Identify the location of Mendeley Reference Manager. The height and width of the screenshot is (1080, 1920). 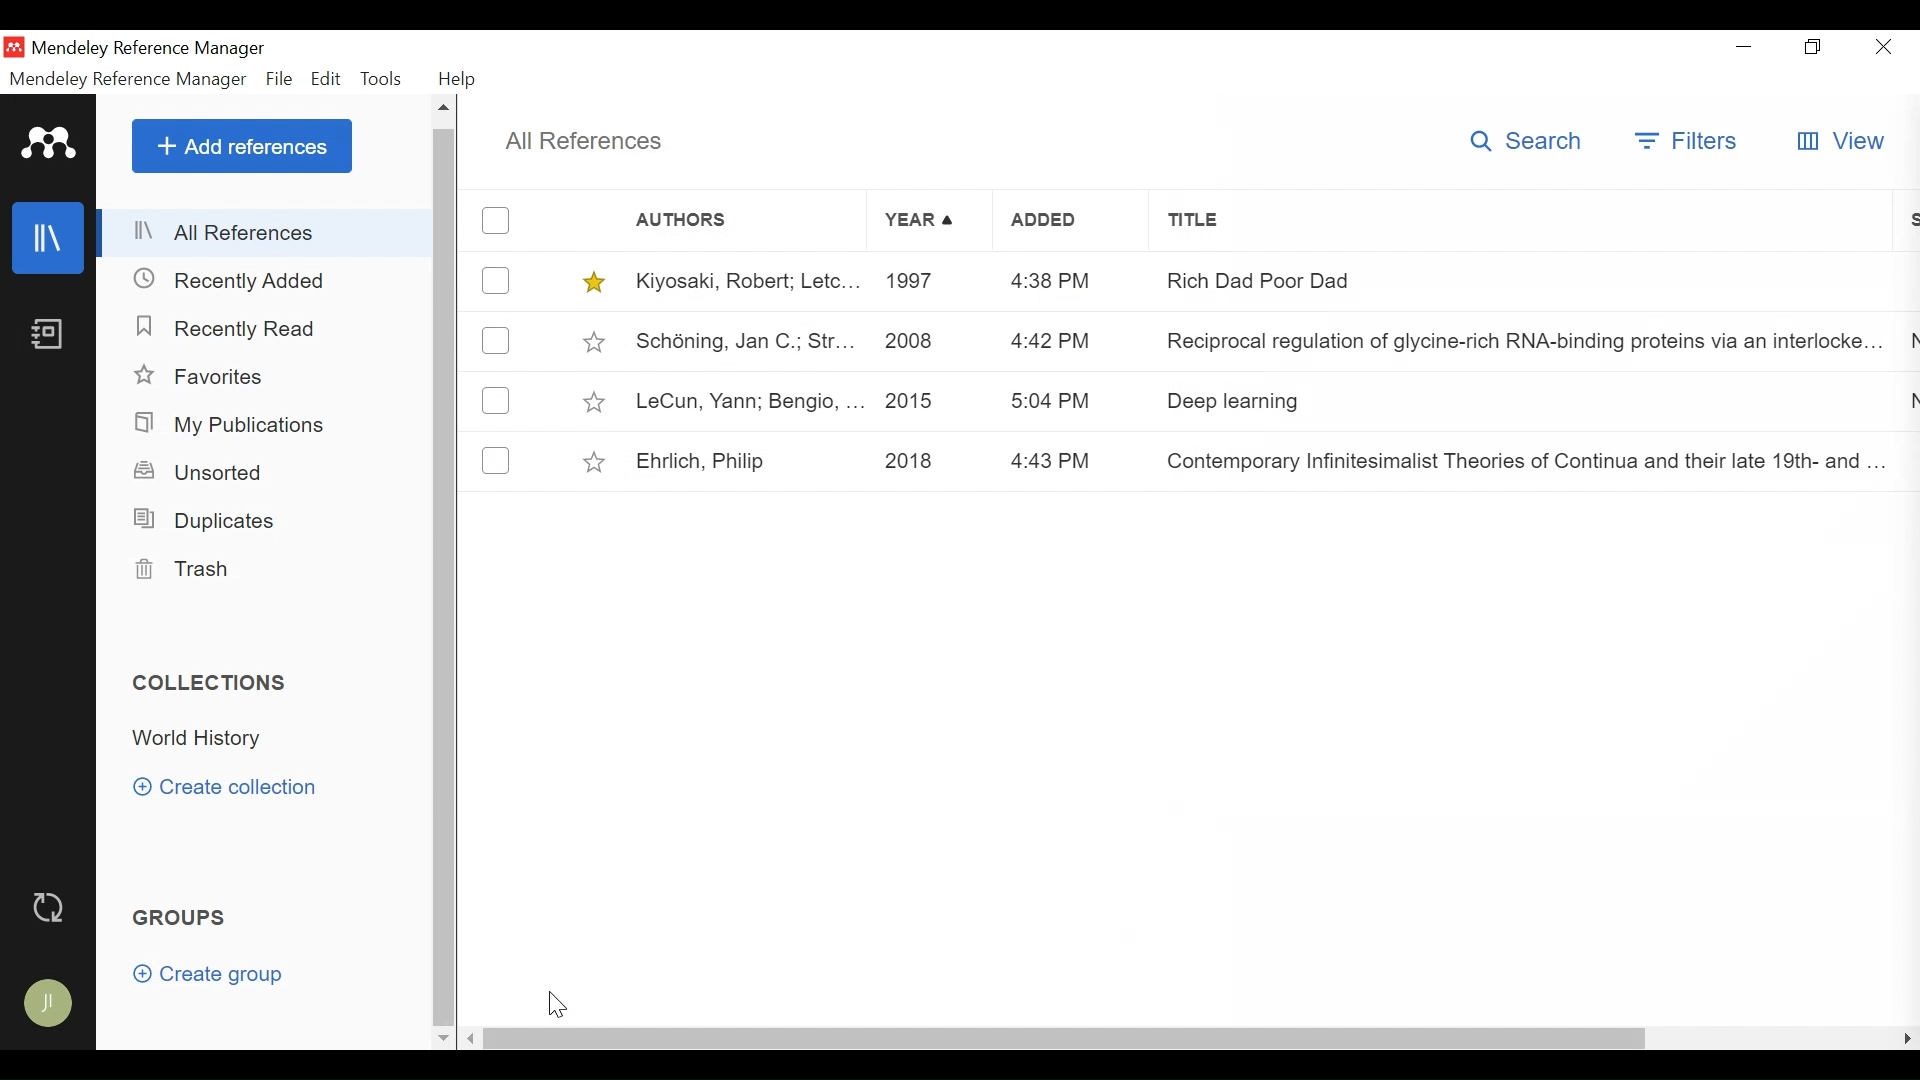
(155, 47).